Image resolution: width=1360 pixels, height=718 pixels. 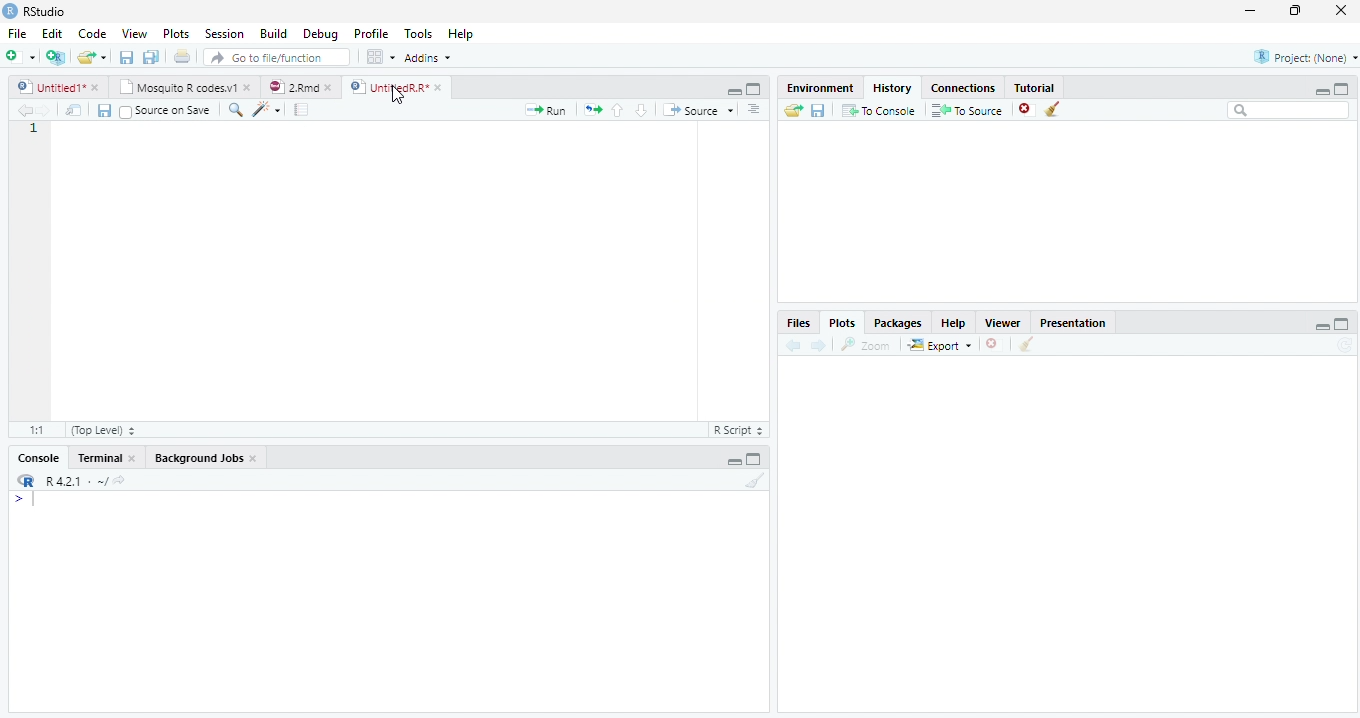 I want to click on History, so click(x=896, y=88).